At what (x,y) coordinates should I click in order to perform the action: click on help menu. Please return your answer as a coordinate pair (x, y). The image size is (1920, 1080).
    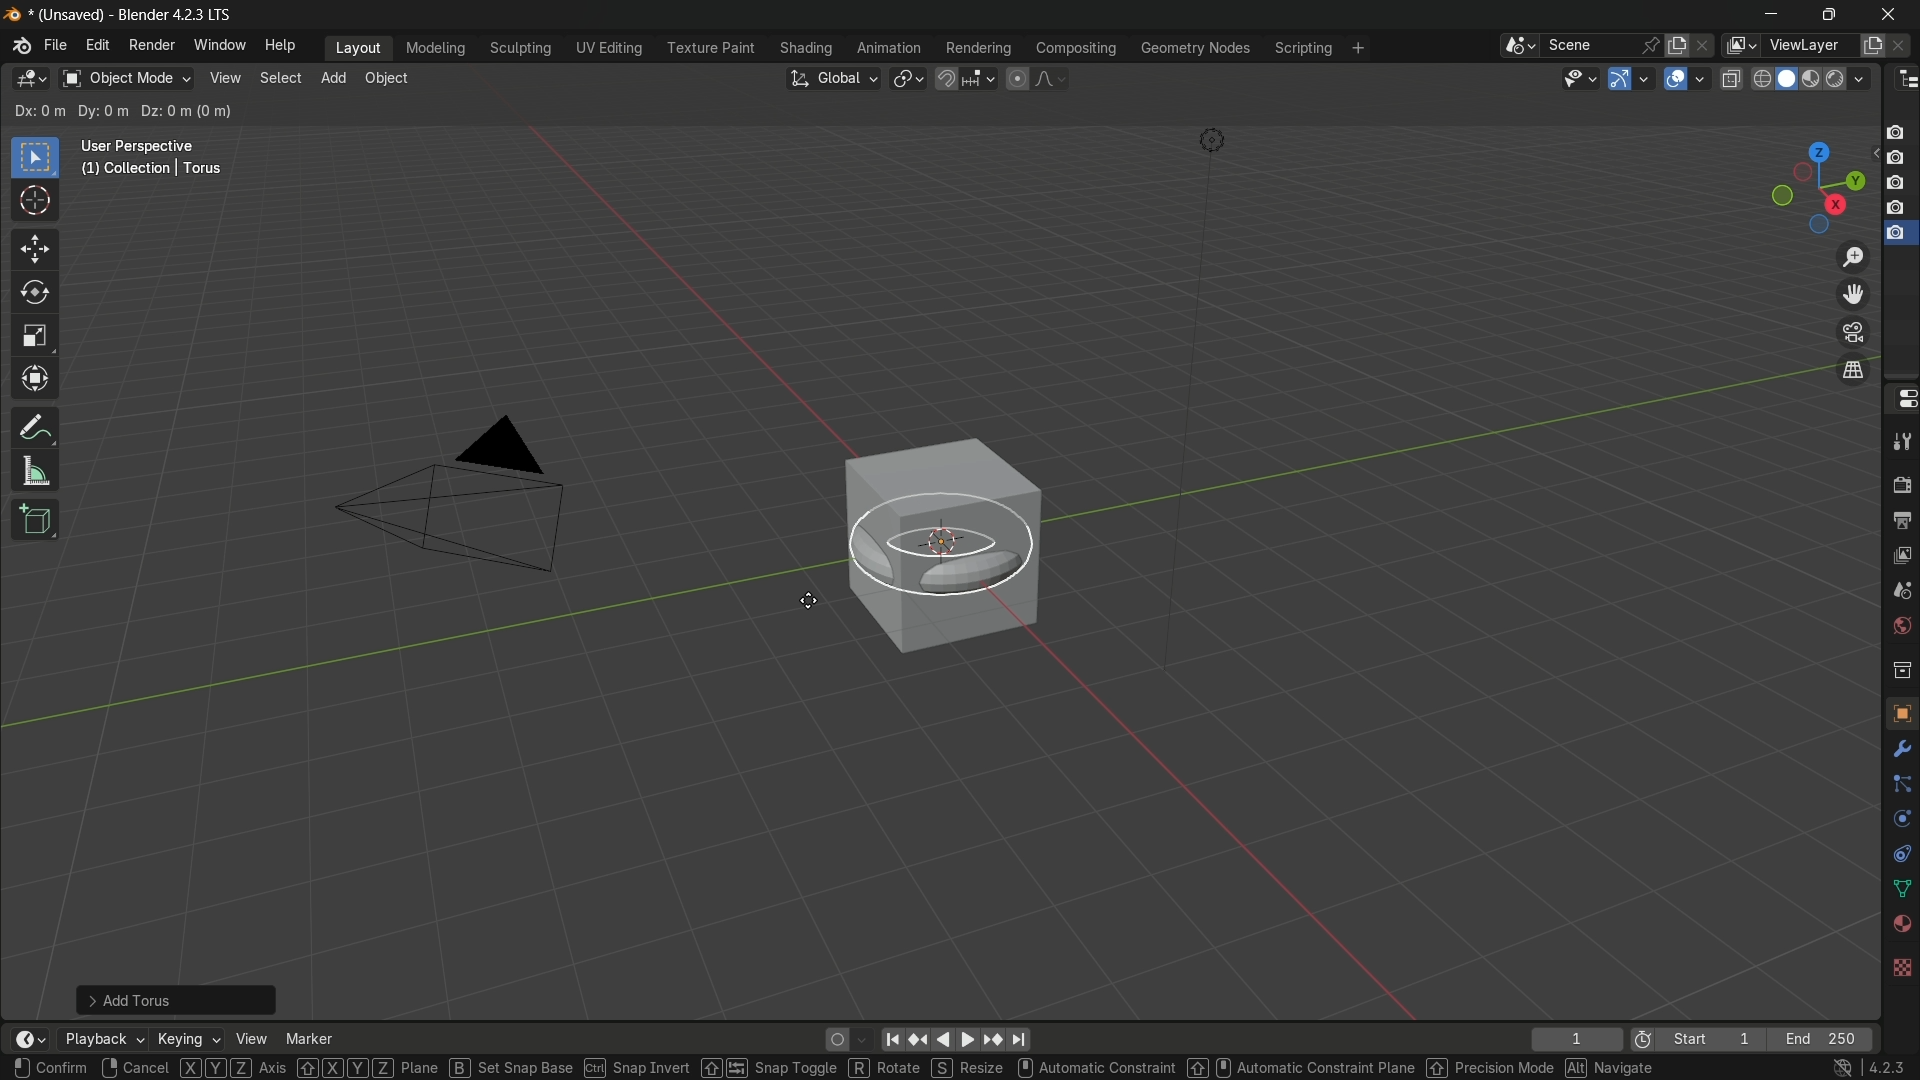
    Looking at the image, I should click on (283, 46).